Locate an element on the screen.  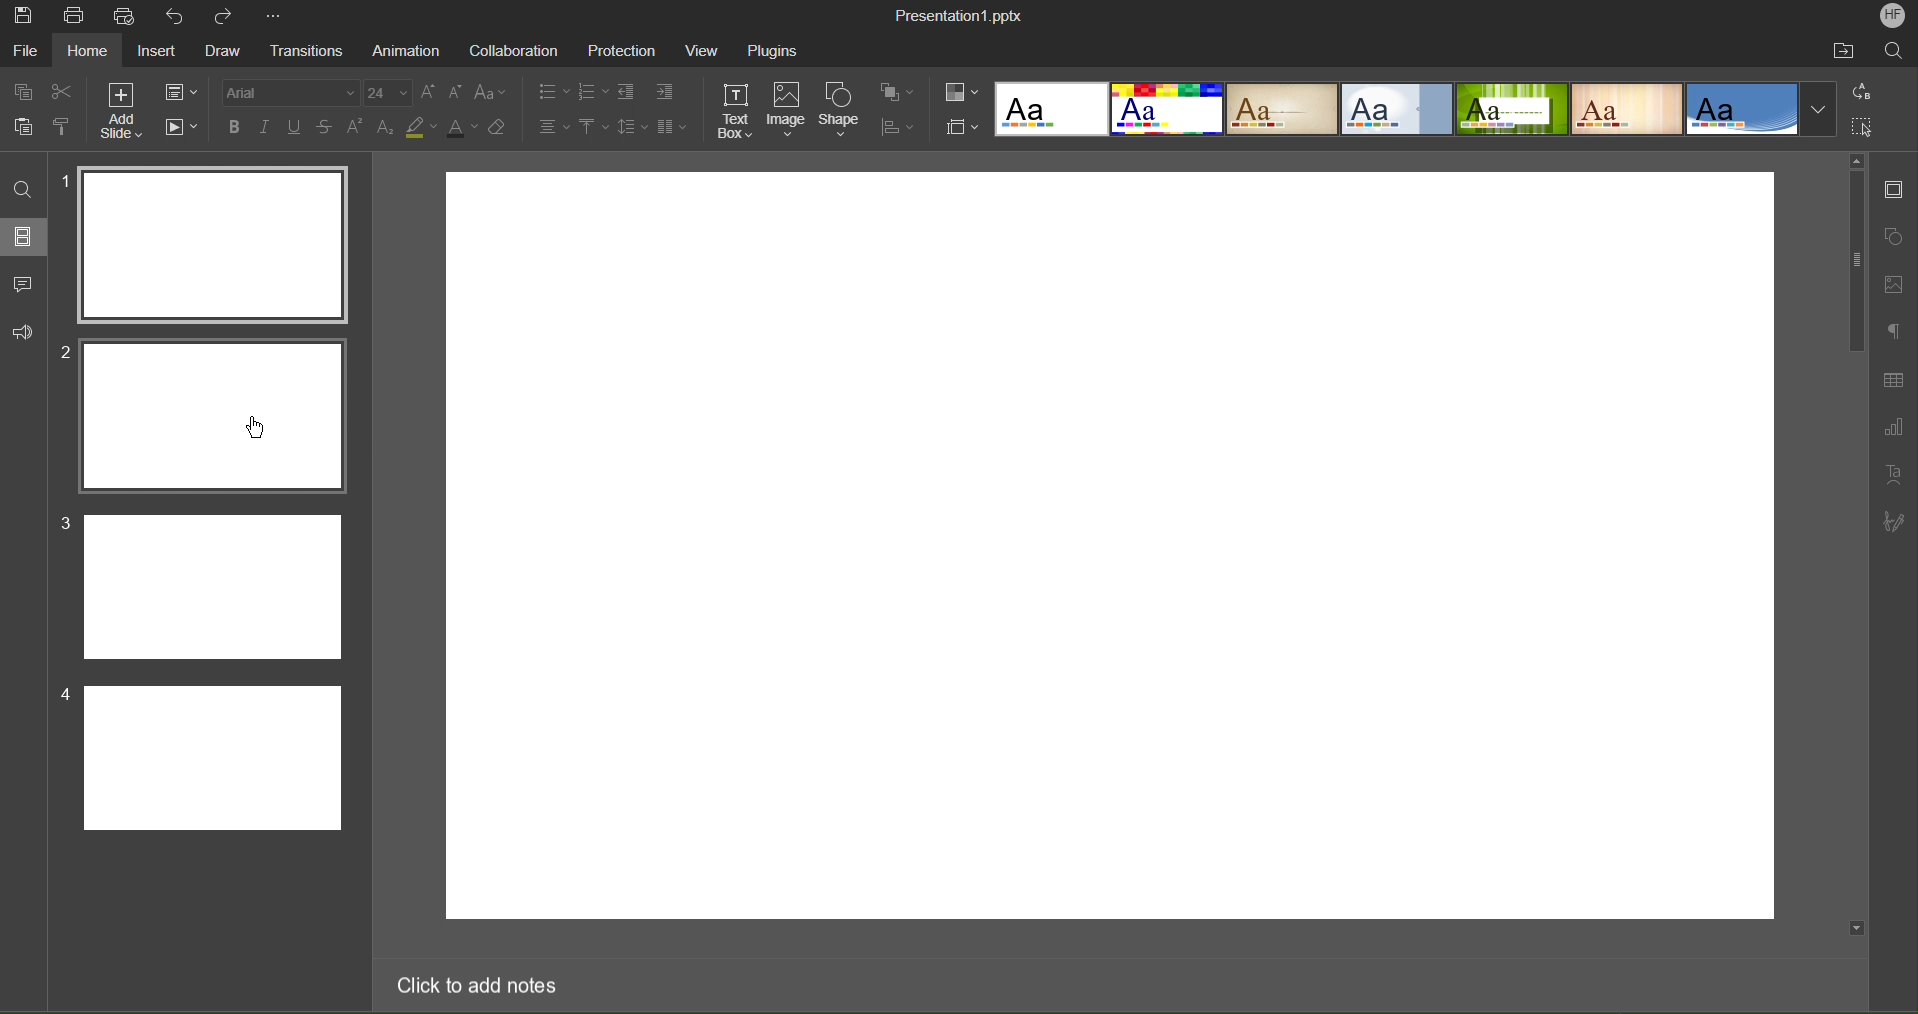
Font  is located at coordinates (283, 90).